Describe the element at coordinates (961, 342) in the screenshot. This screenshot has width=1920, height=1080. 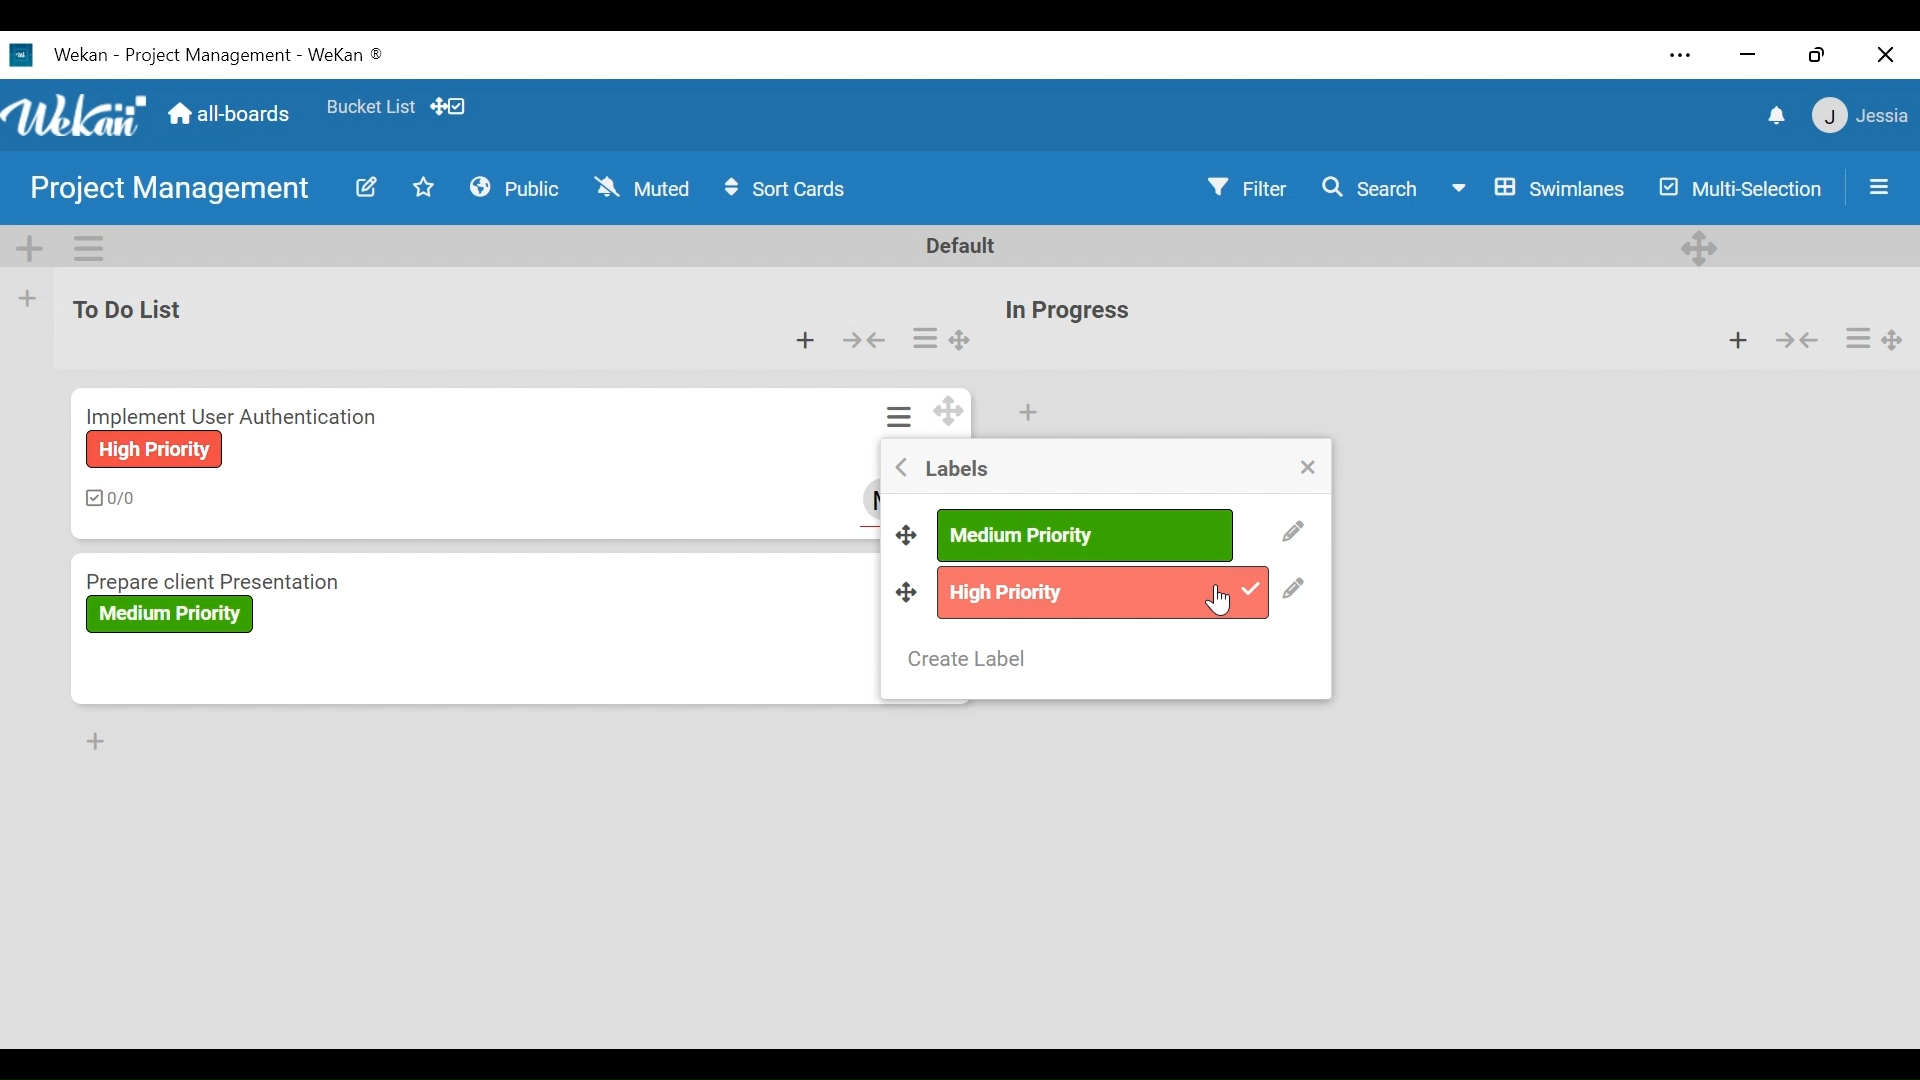
I see `Desktop drag handle` at that location.